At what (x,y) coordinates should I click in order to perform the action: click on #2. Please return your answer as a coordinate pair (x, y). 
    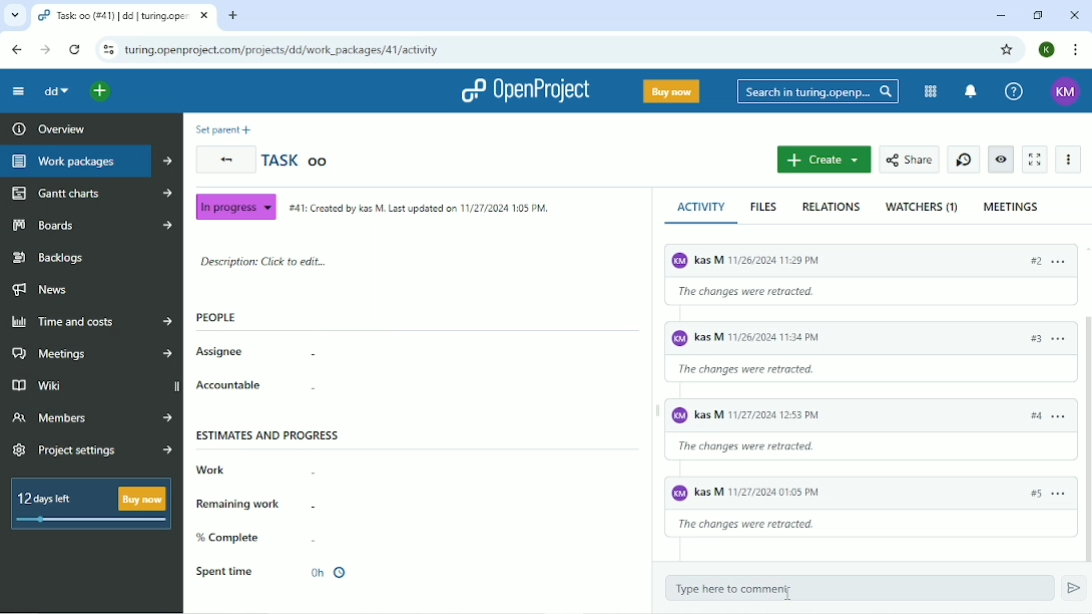
    Looking at the image, I should click on (1035, 262).